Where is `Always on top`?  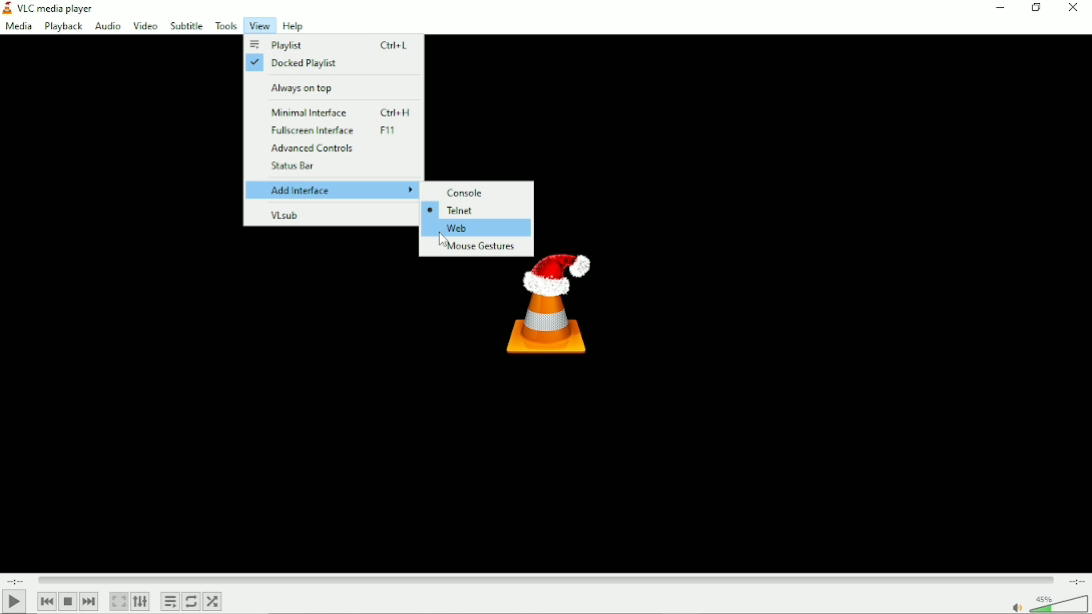
Always on top is located at coordinates (304, 88).